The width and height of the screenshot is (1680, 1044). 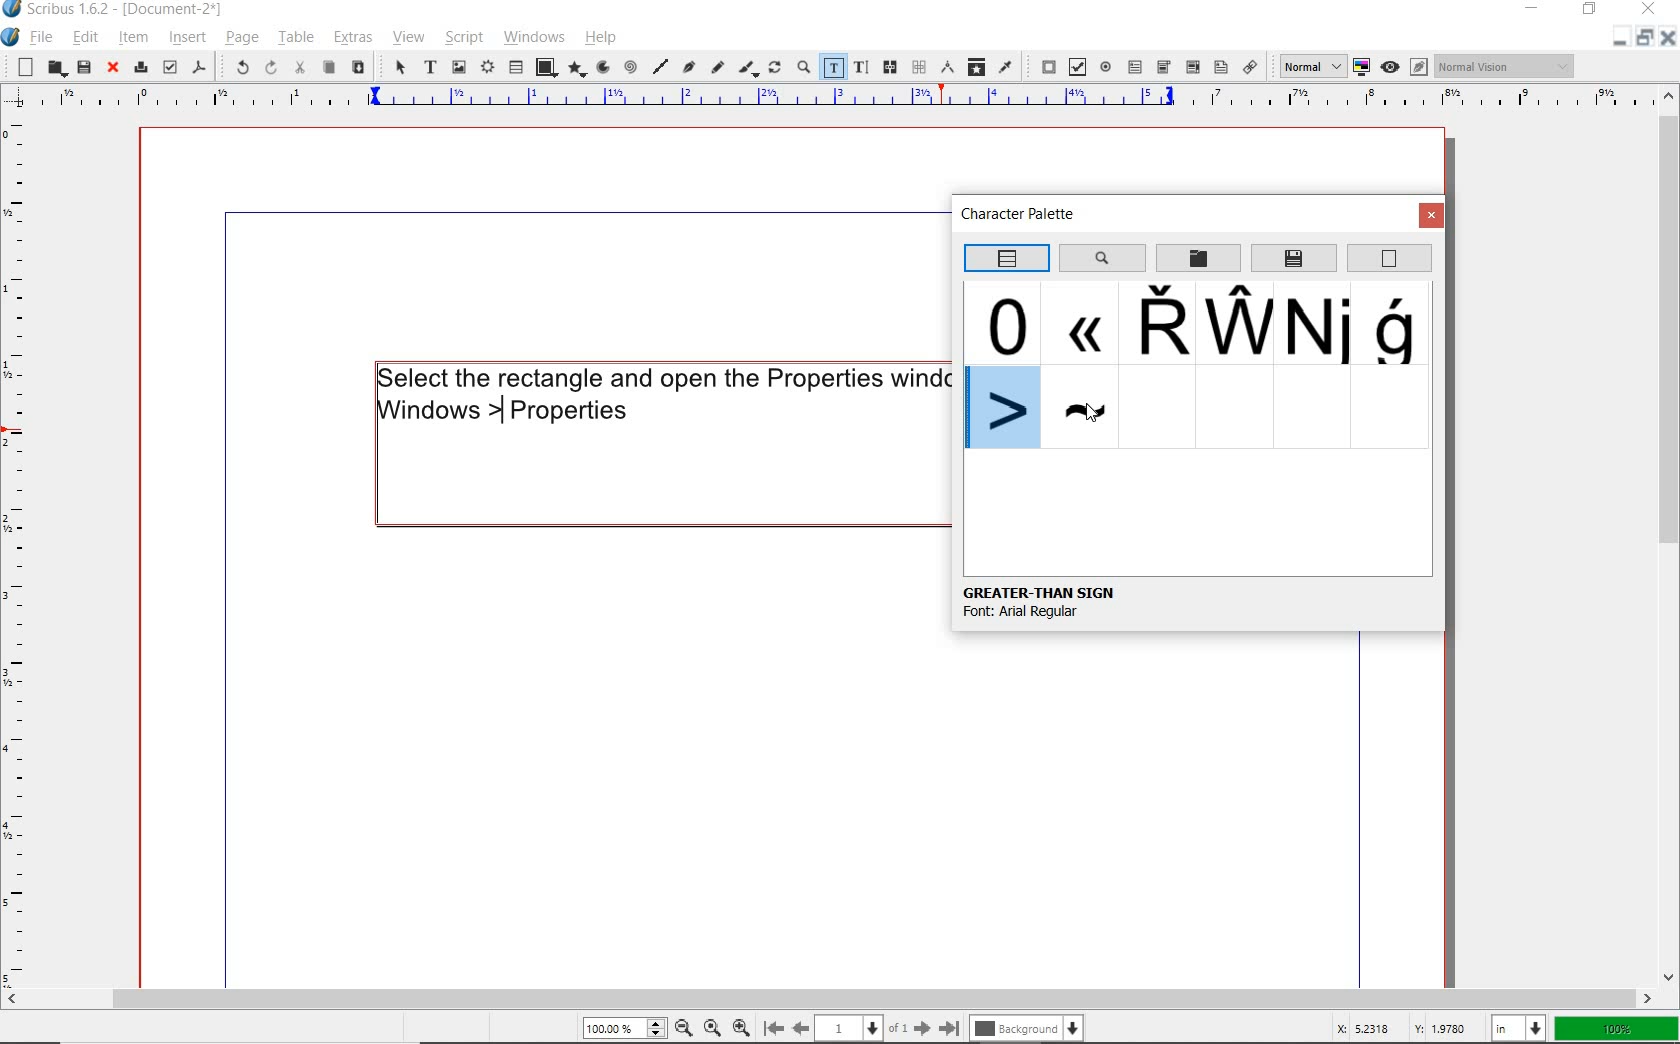 What do you see at coordinates (86, 37) in the screenshot?
I see `edit` at bounding box center [86, 37].